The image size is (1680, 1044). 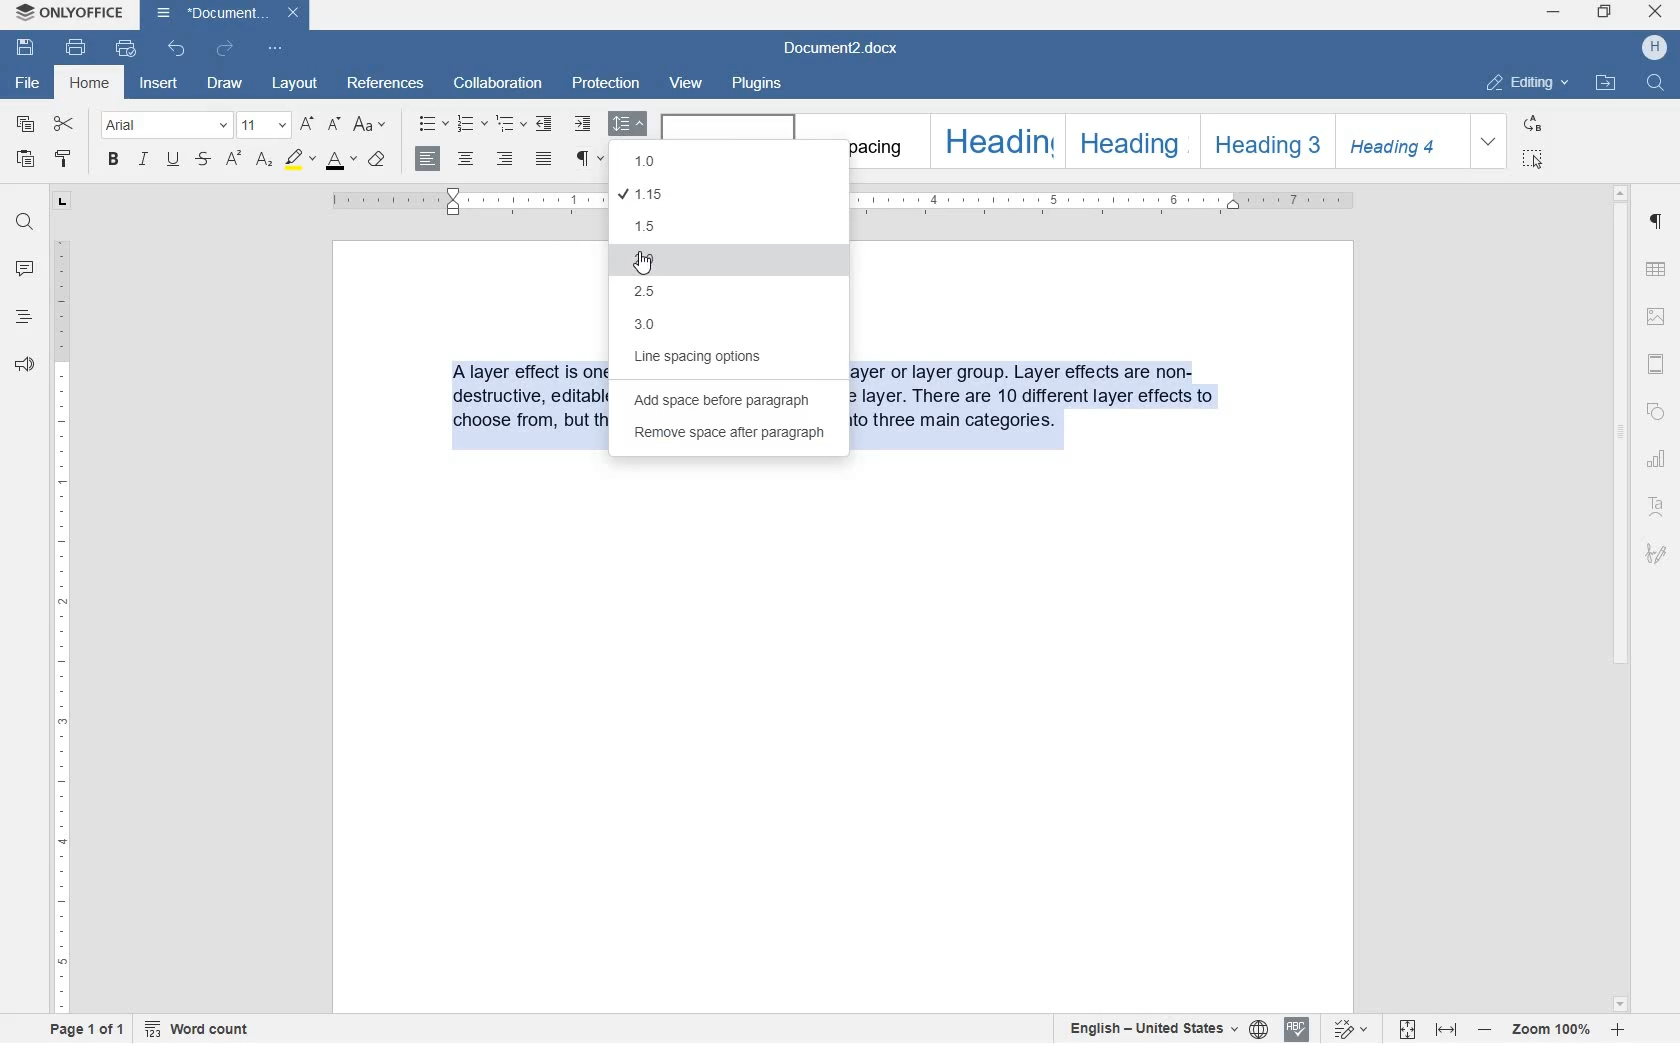 I want to click on paste, so click(x=28, y=160).